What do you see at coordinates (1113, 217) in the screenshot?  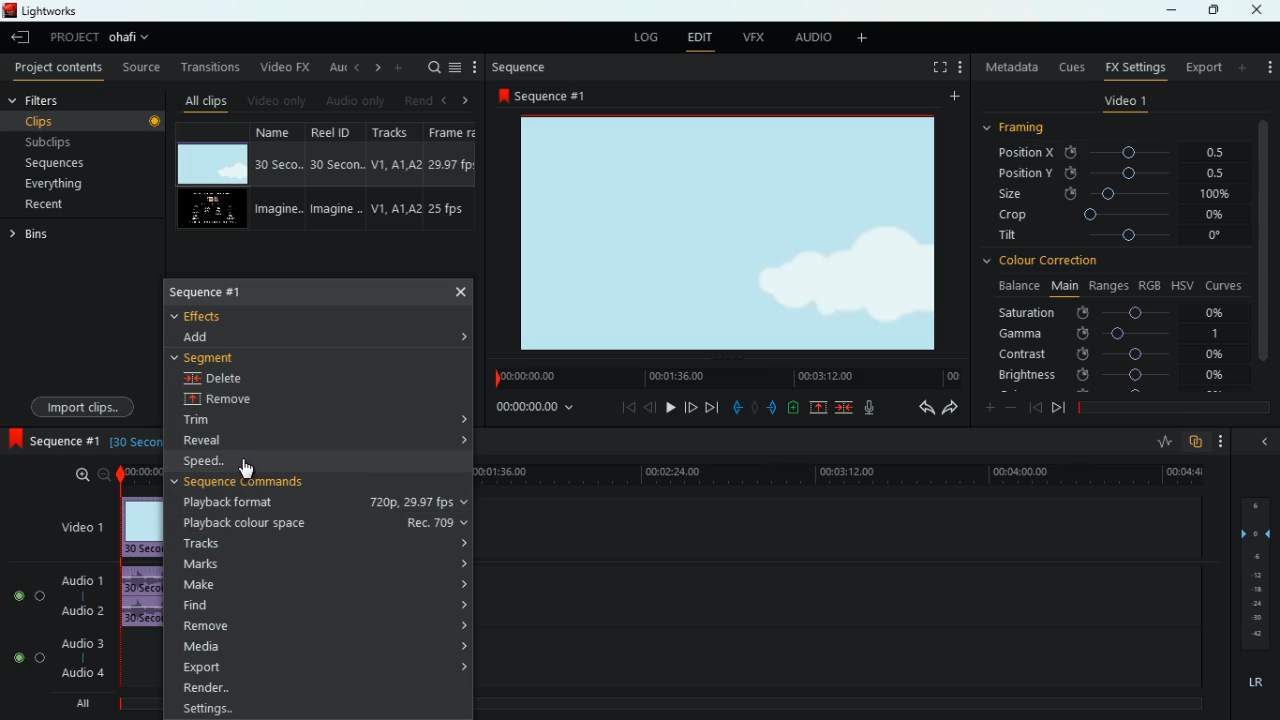 I see `crop` at bounding box center [1113, 217].